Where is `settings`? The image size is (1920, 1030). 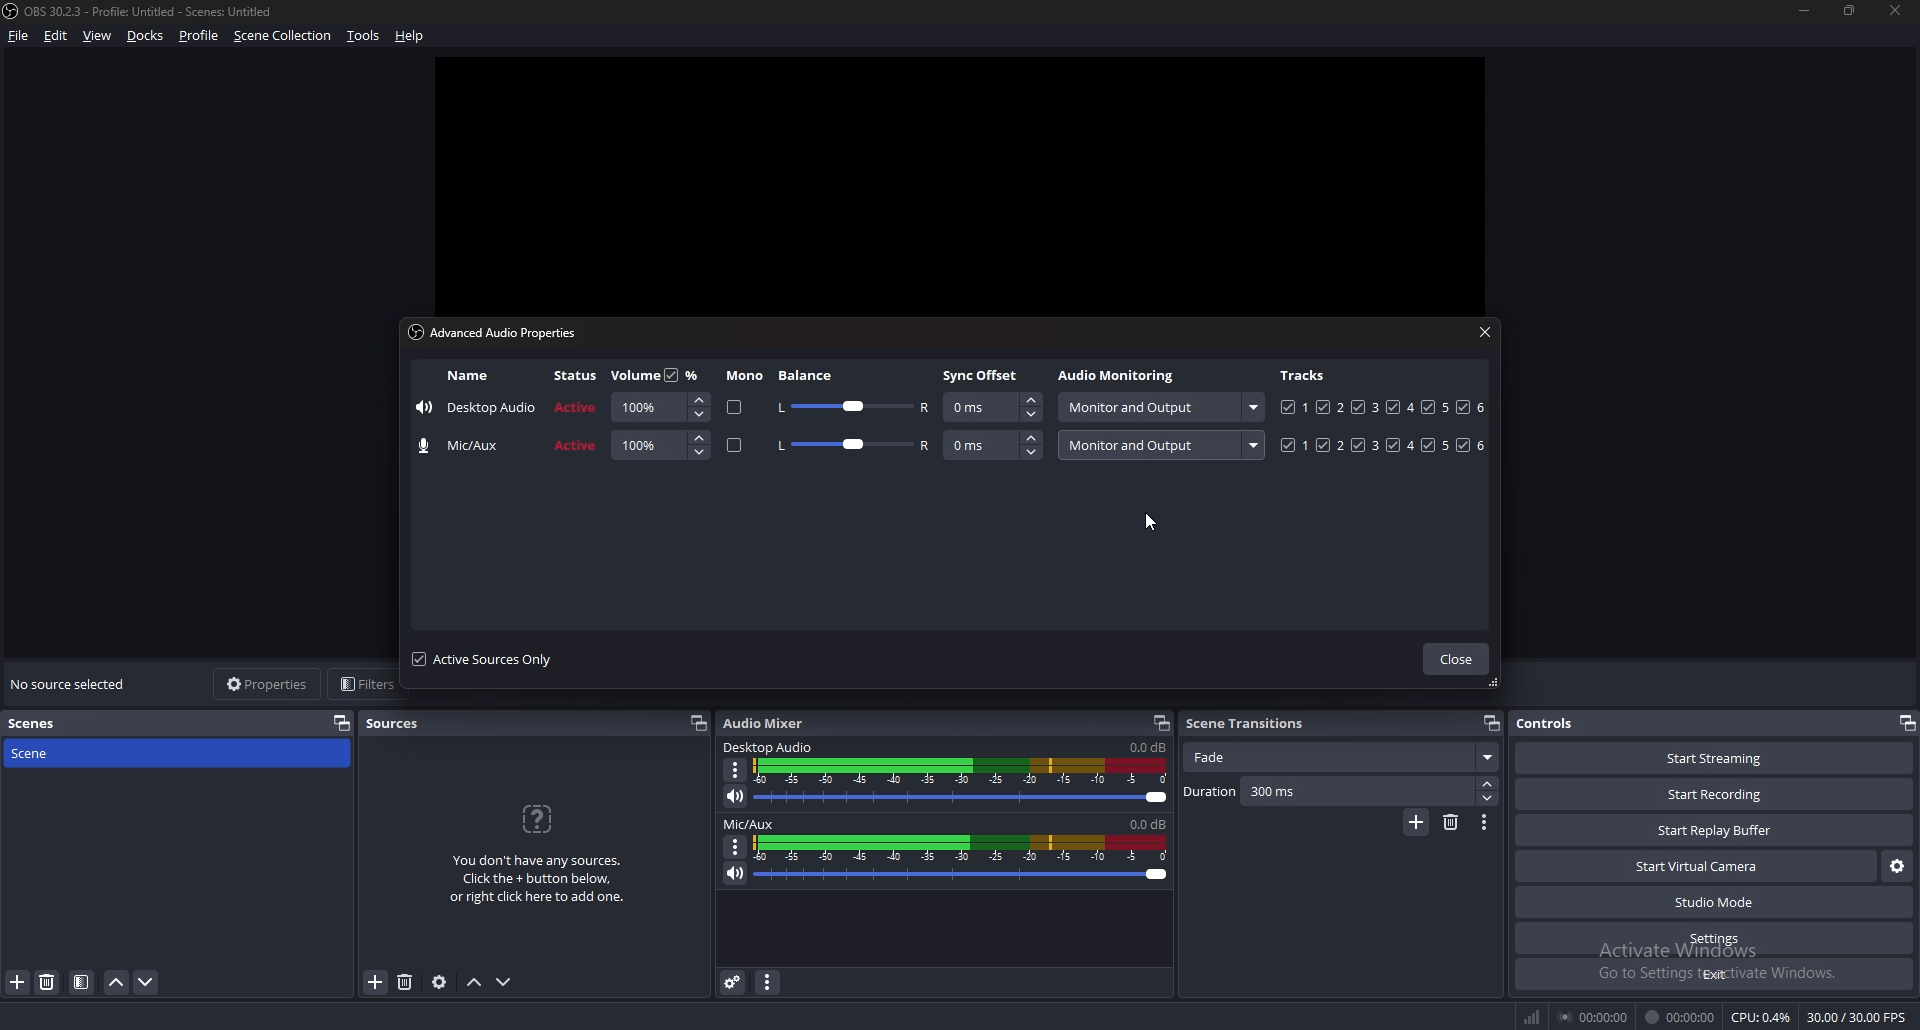
settings is located at coordinates (1713, 939).